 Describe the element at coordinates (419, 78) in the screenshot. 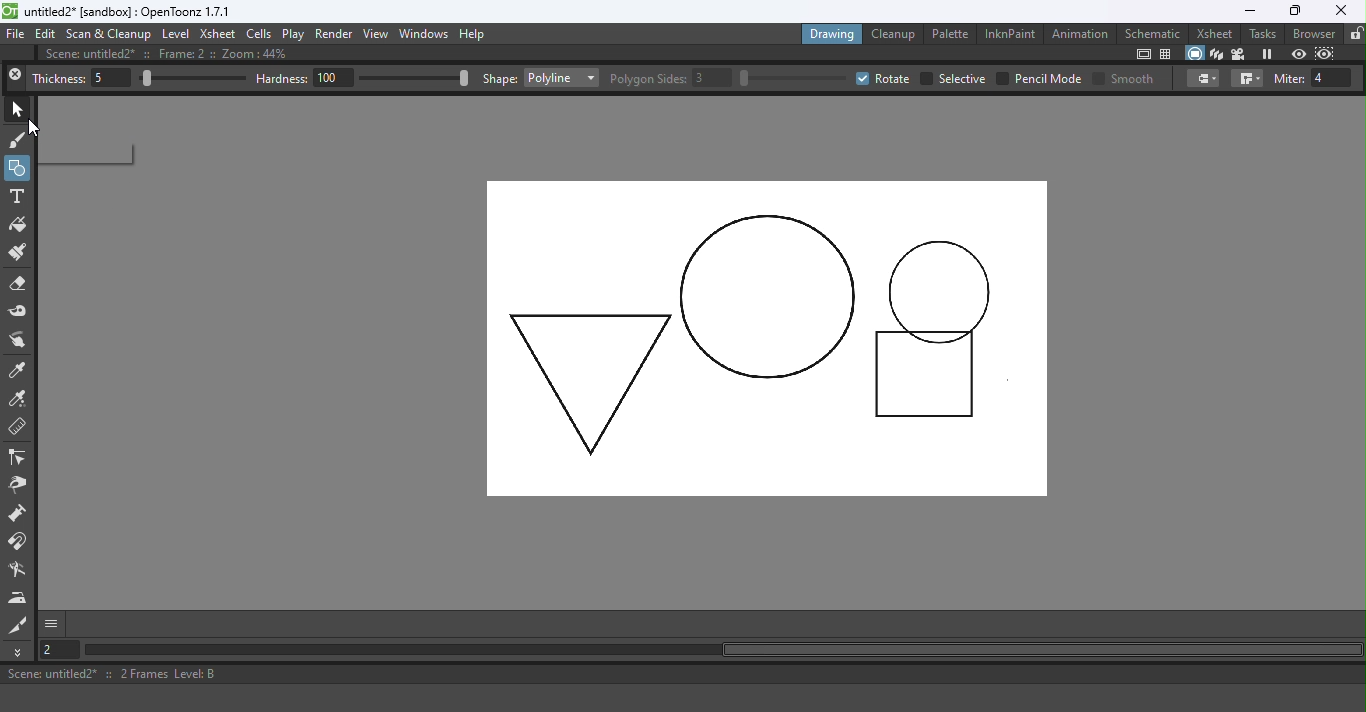

I see `Hardness bar` at that location.